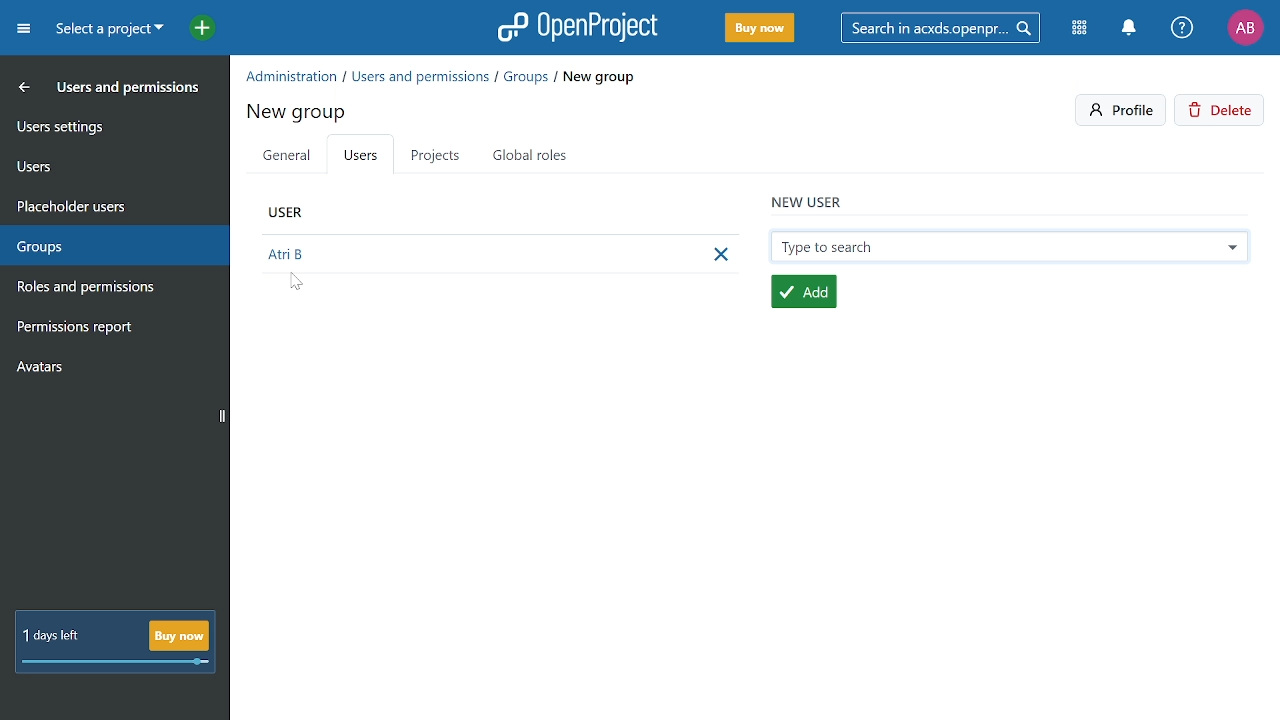 This screenshot has width=1280, height=720. What do you see at coordinates (476, 254) in the screenshot?
I see `New user added` at bounding box center [476, 254].